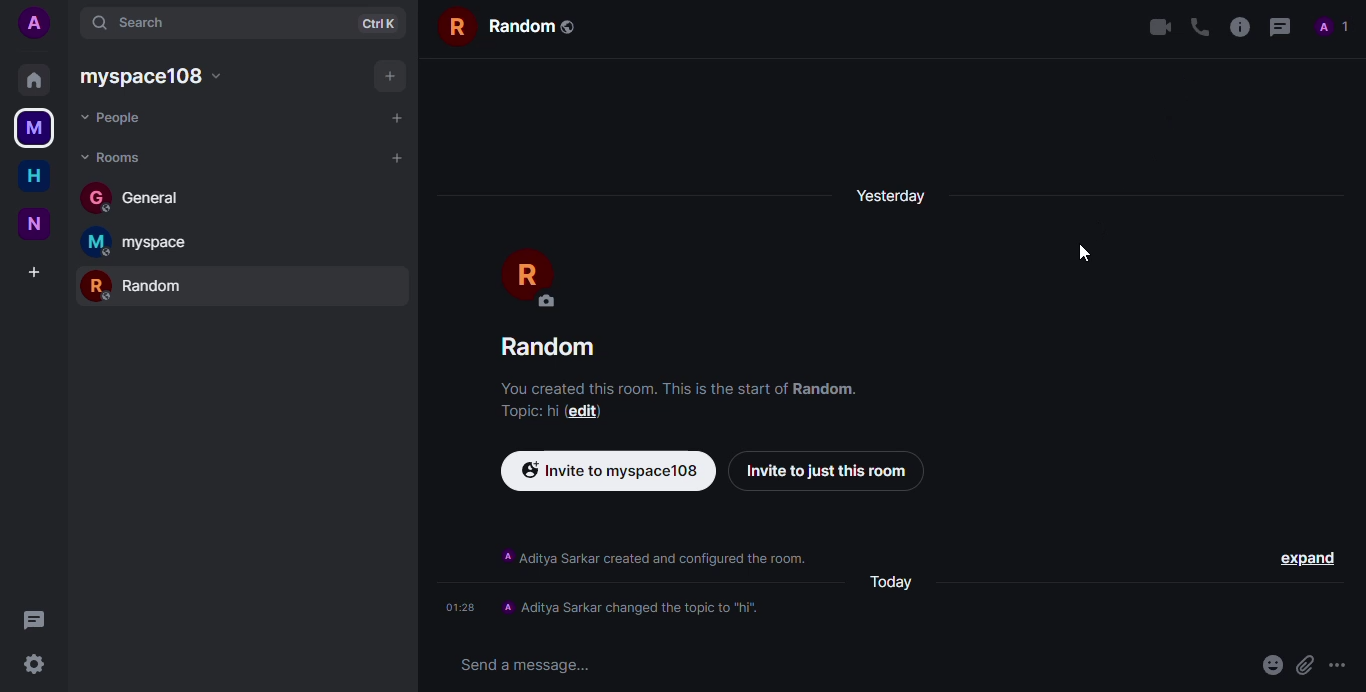  What do you see at coordinates (532, 282) in the screenshot?
I see `profile pic` at bounding box center [532, 282].